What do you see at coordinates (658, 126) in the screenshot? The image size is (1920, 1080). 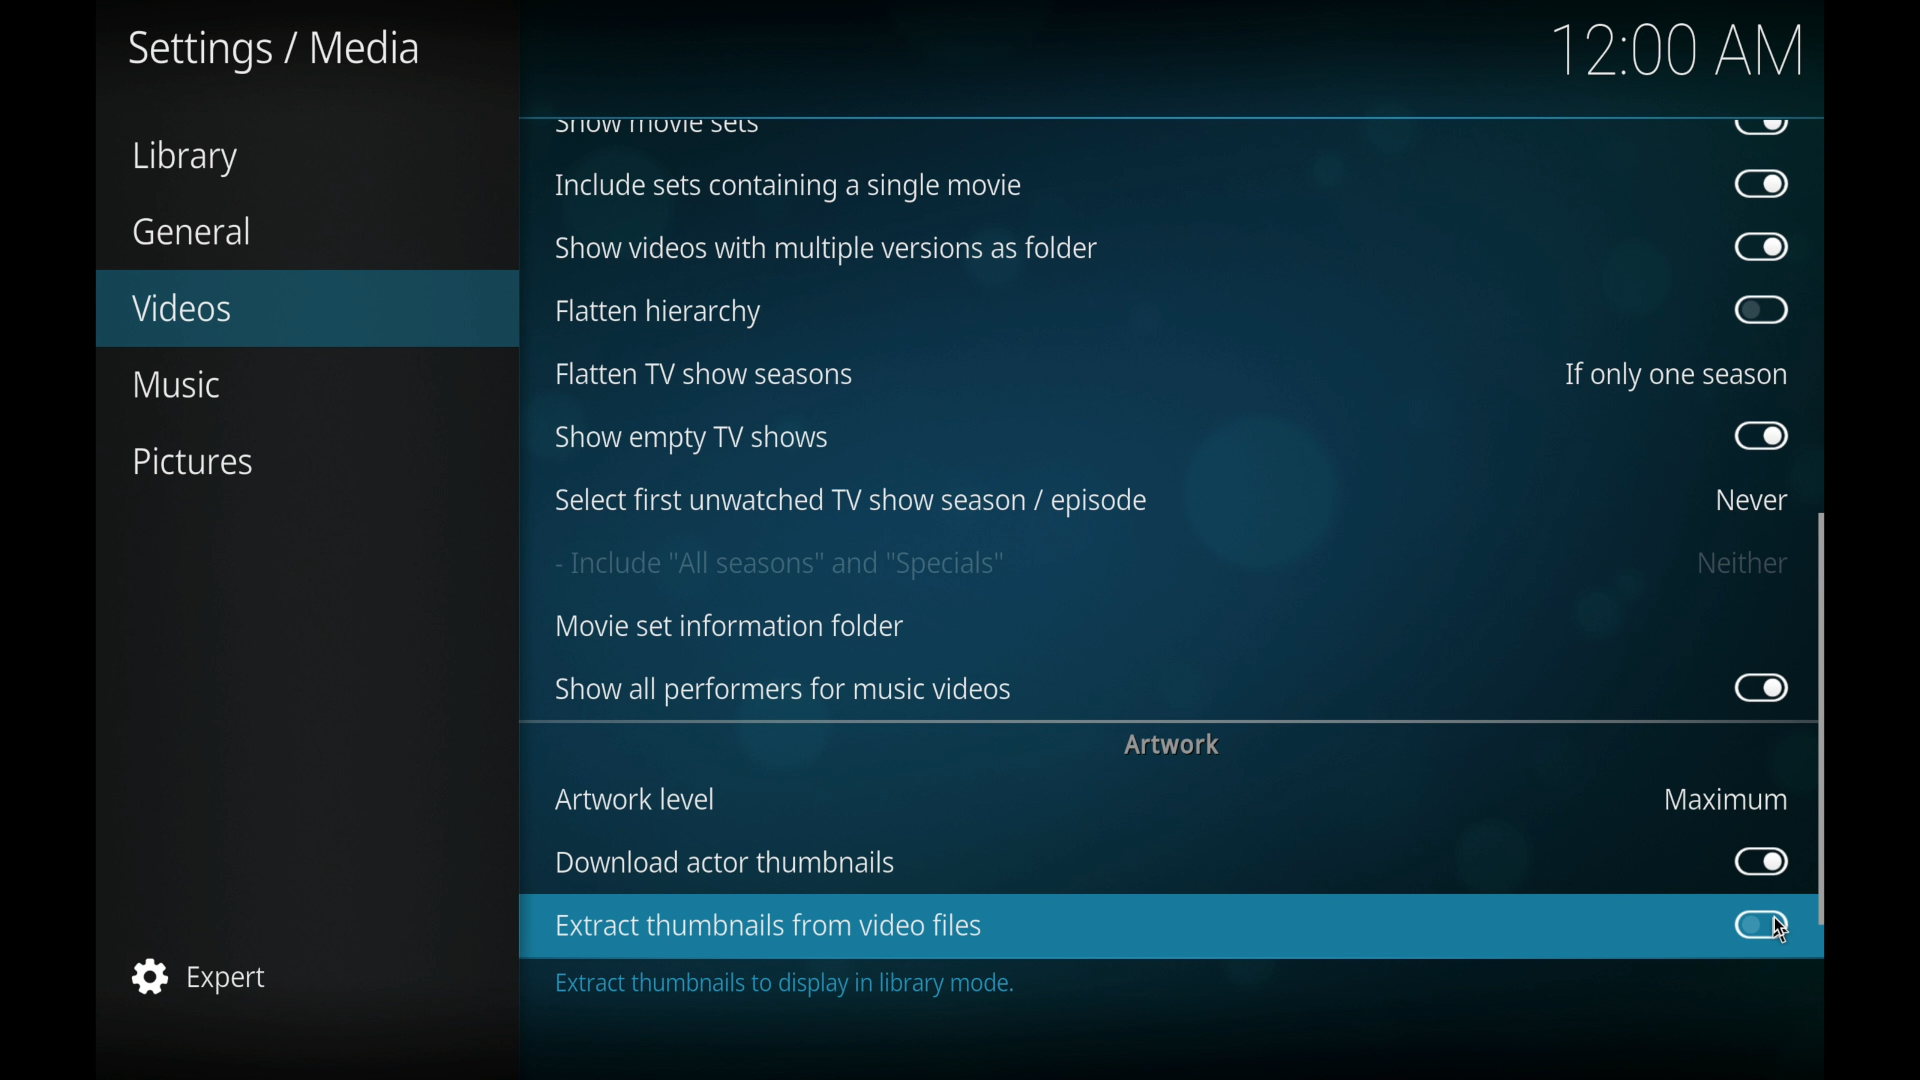 I see `show movie sets` at bounding box center [658, 126].